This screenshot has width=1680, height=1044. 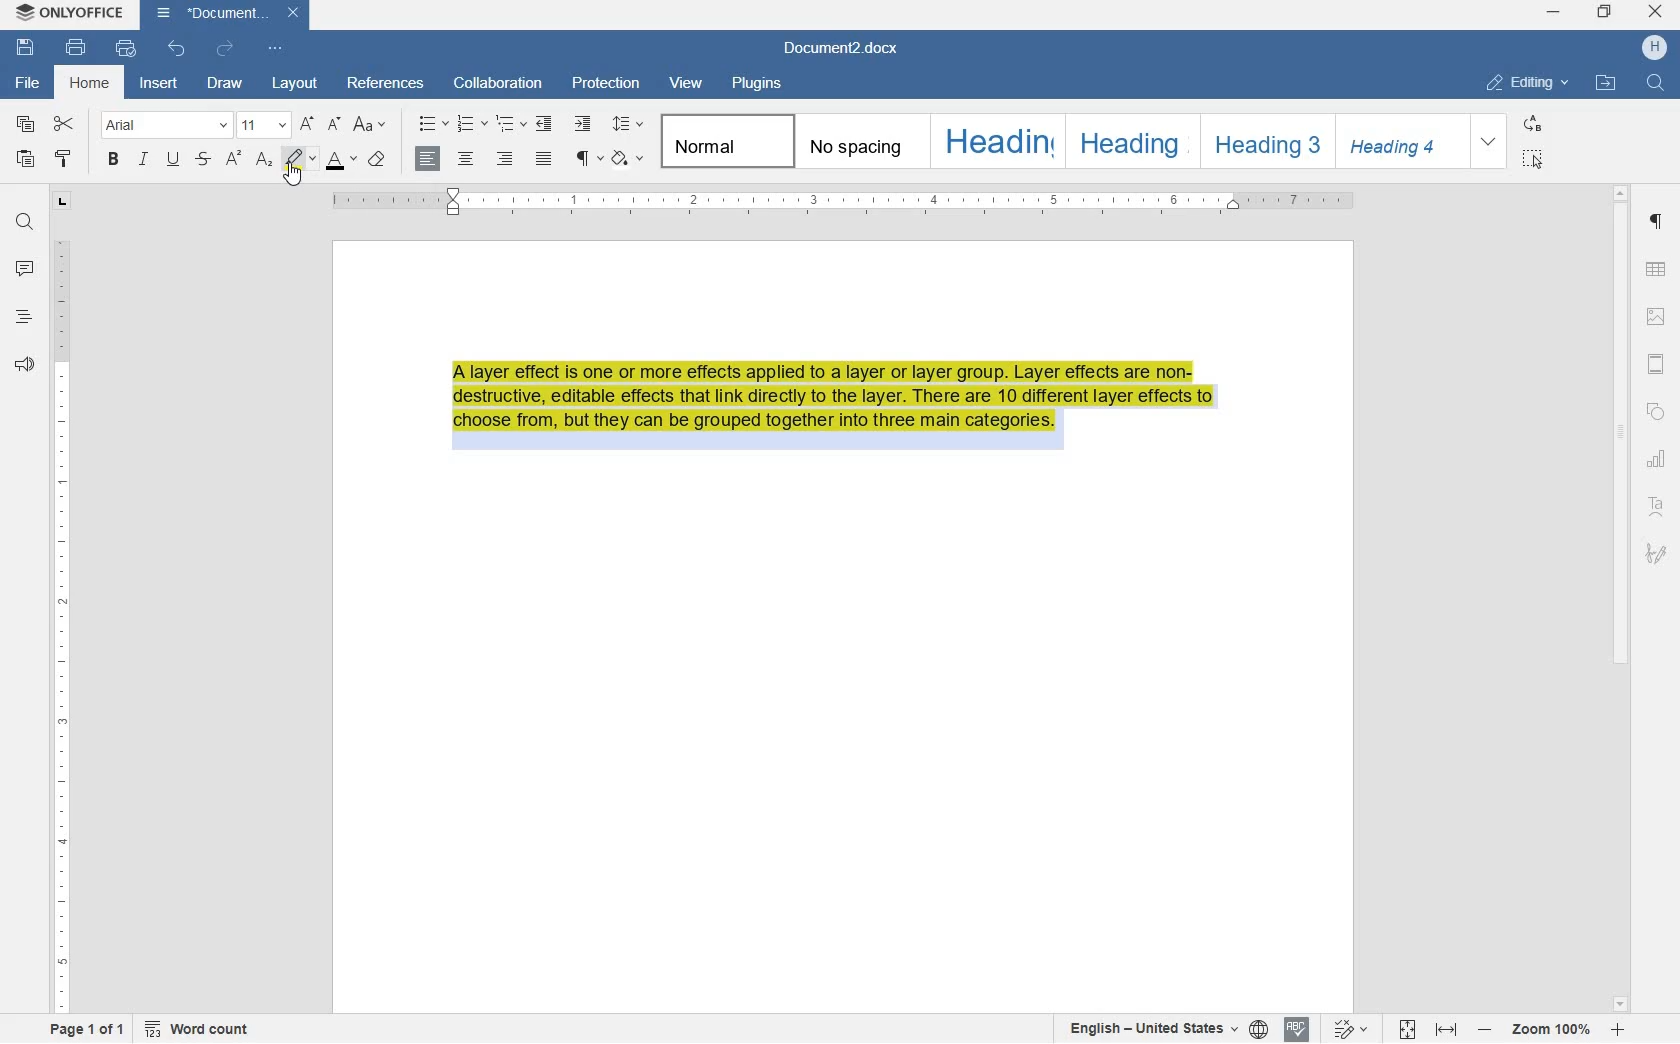 I want to click on DRAW, so click(x=225, y=83).